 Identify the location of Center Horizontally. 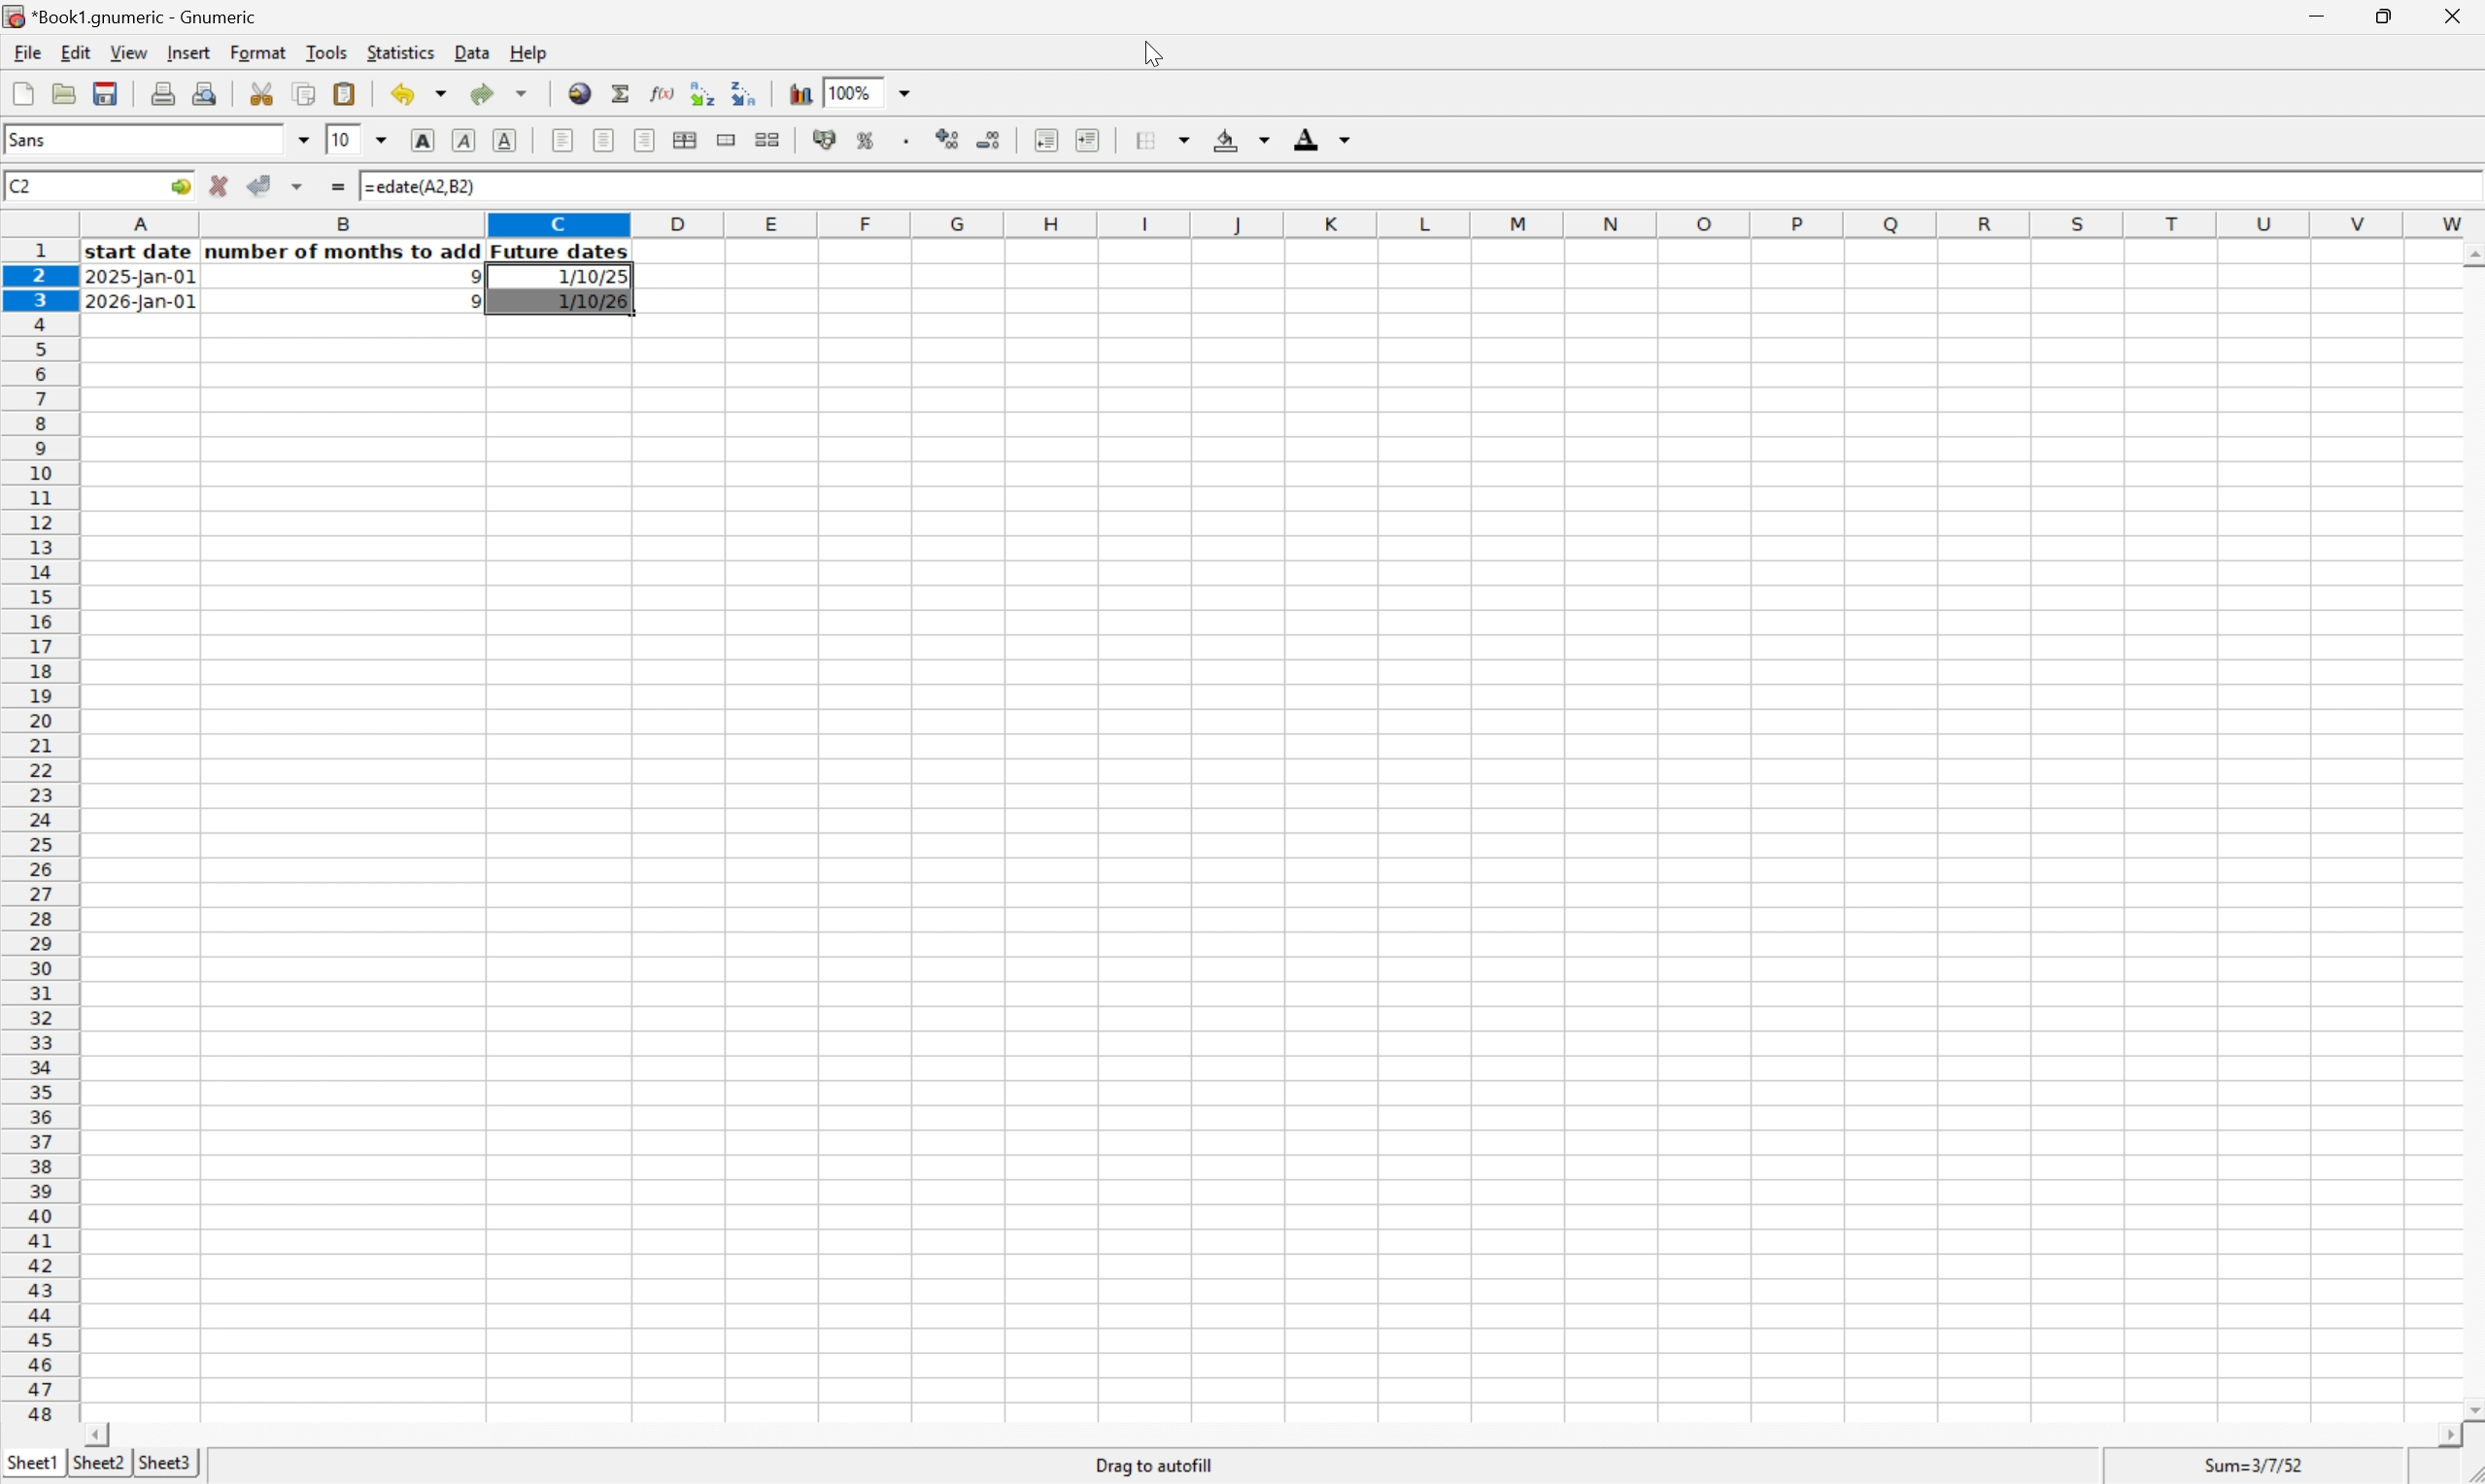
(604, 139).